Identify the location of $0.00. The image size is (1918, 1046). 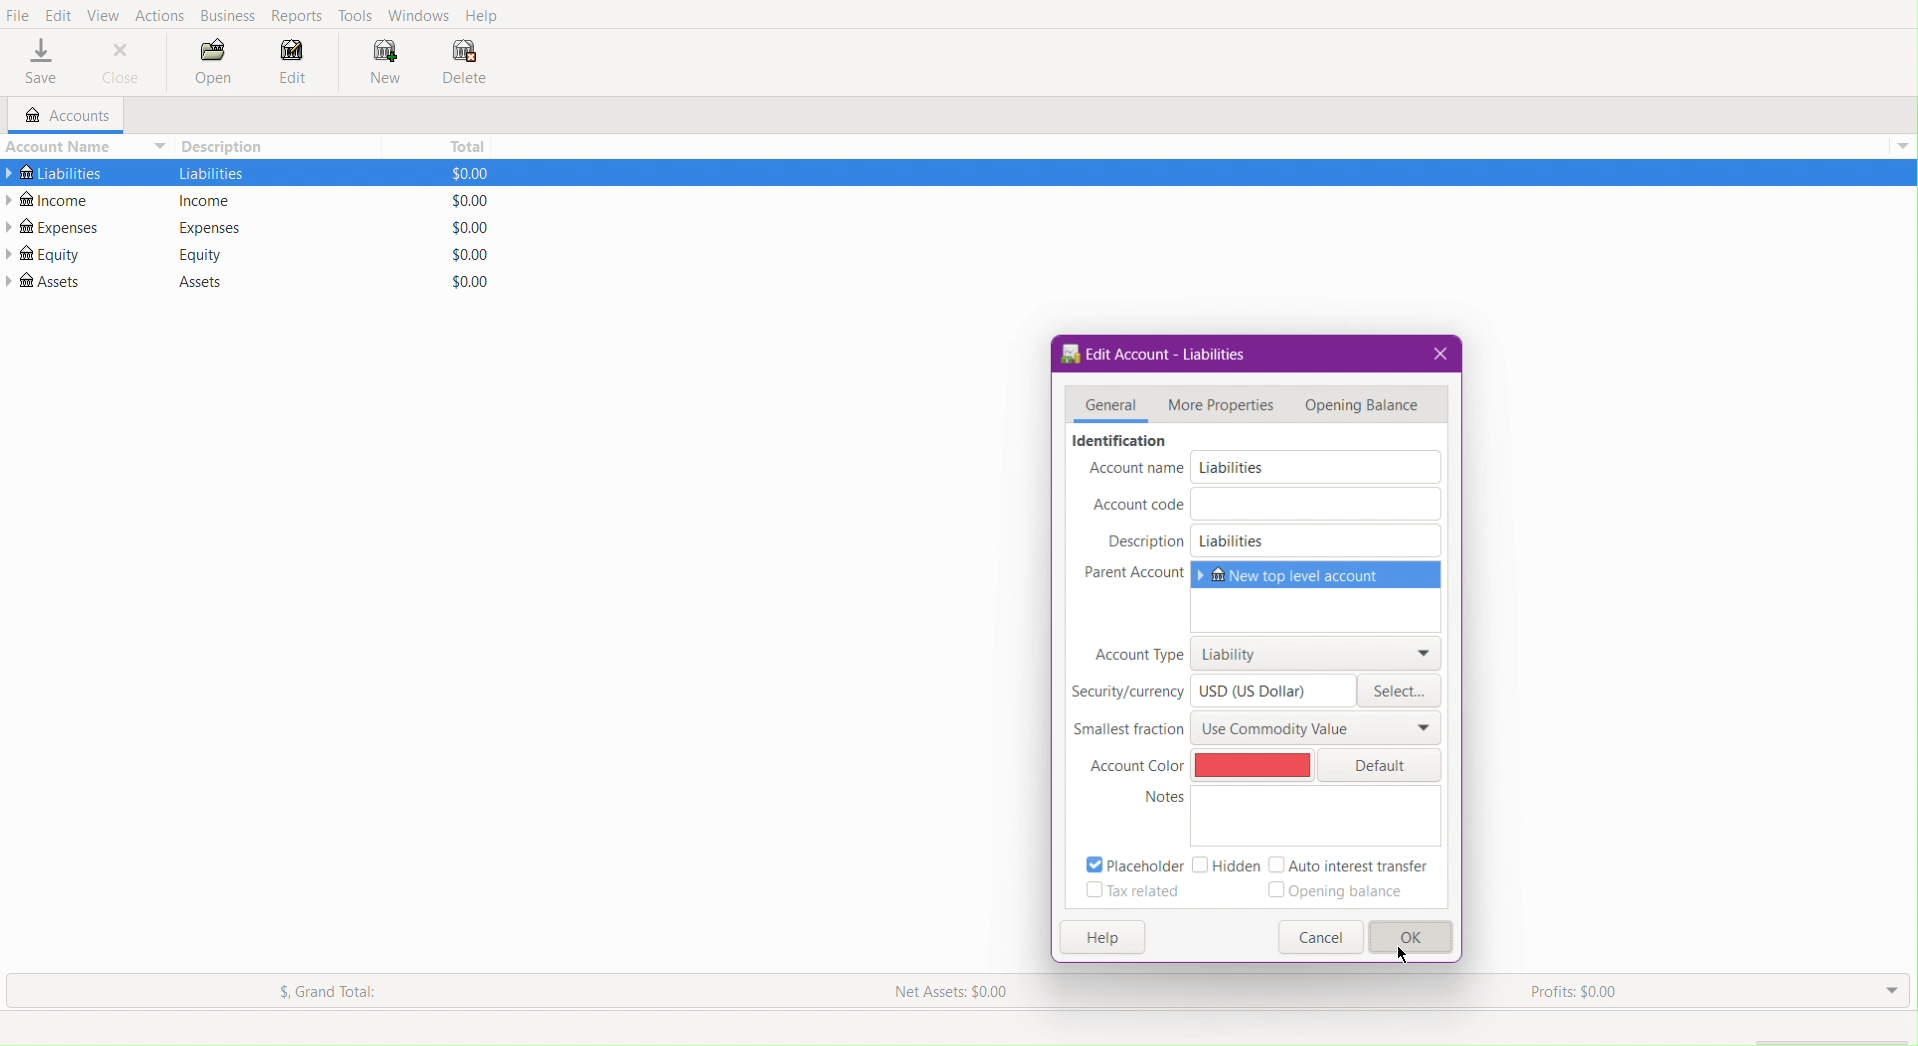
(463, 200).